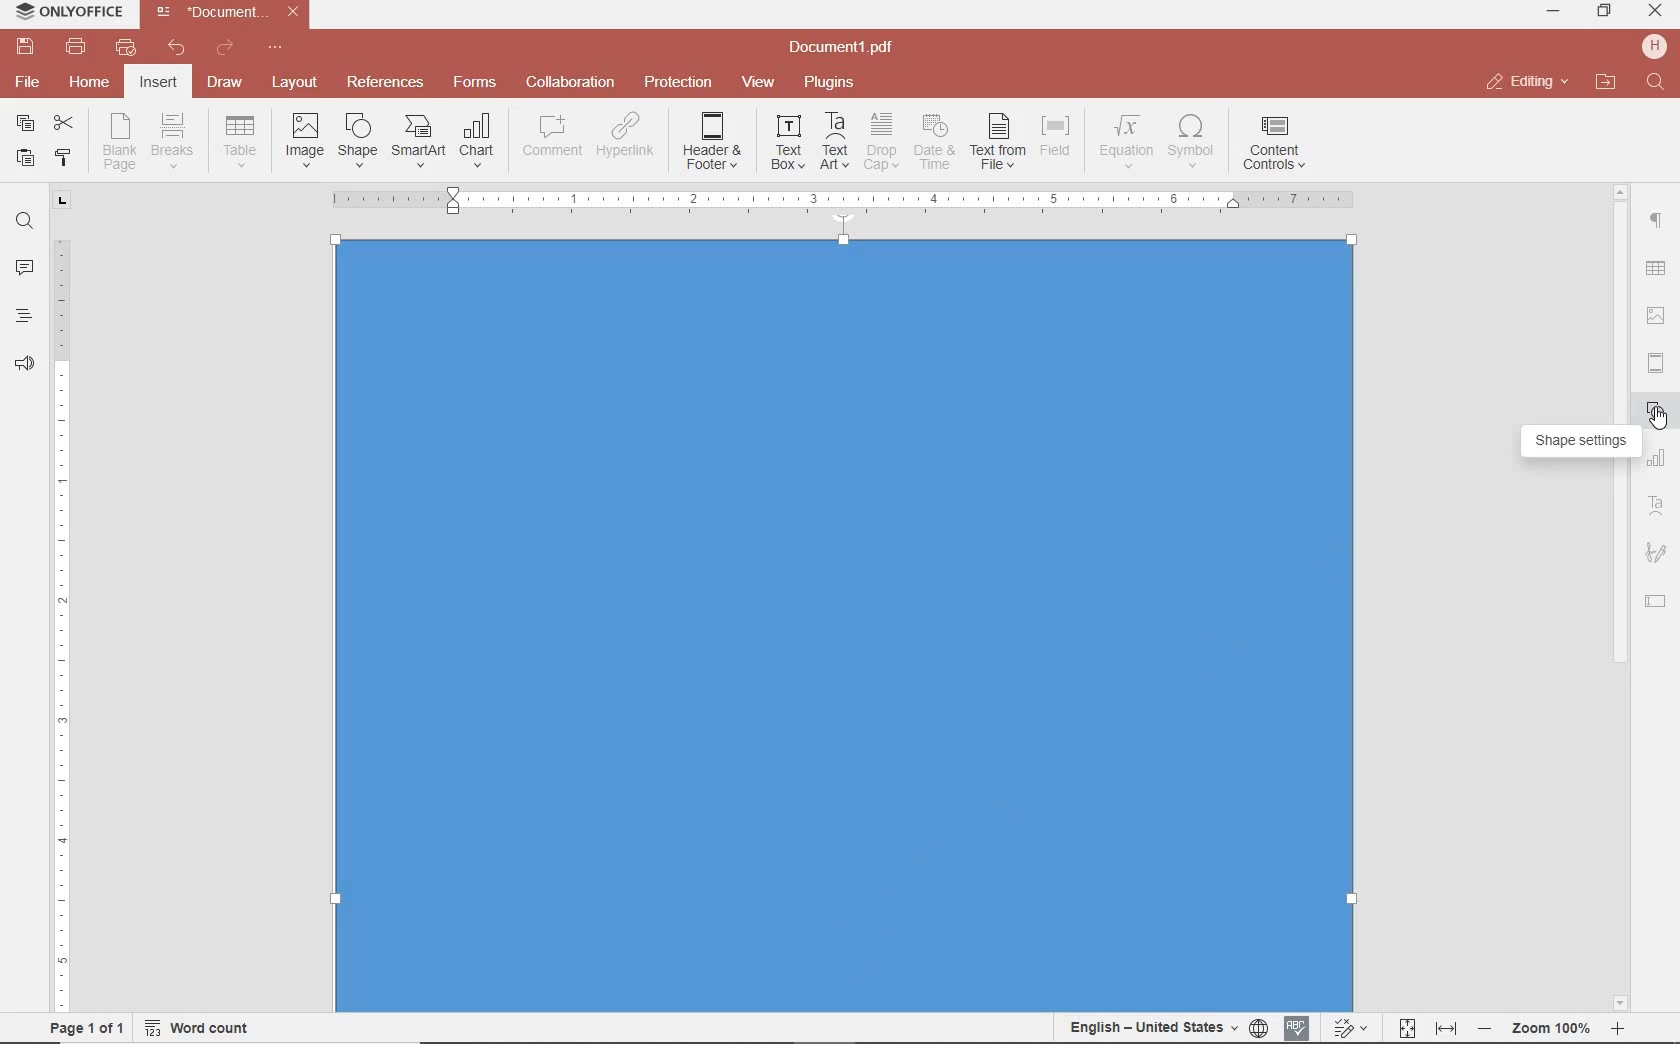 Image resolution: width=1680 pixels, height=1044 pixels. I want to click on HEADERS & FOOTERS, so click(1657, 364).